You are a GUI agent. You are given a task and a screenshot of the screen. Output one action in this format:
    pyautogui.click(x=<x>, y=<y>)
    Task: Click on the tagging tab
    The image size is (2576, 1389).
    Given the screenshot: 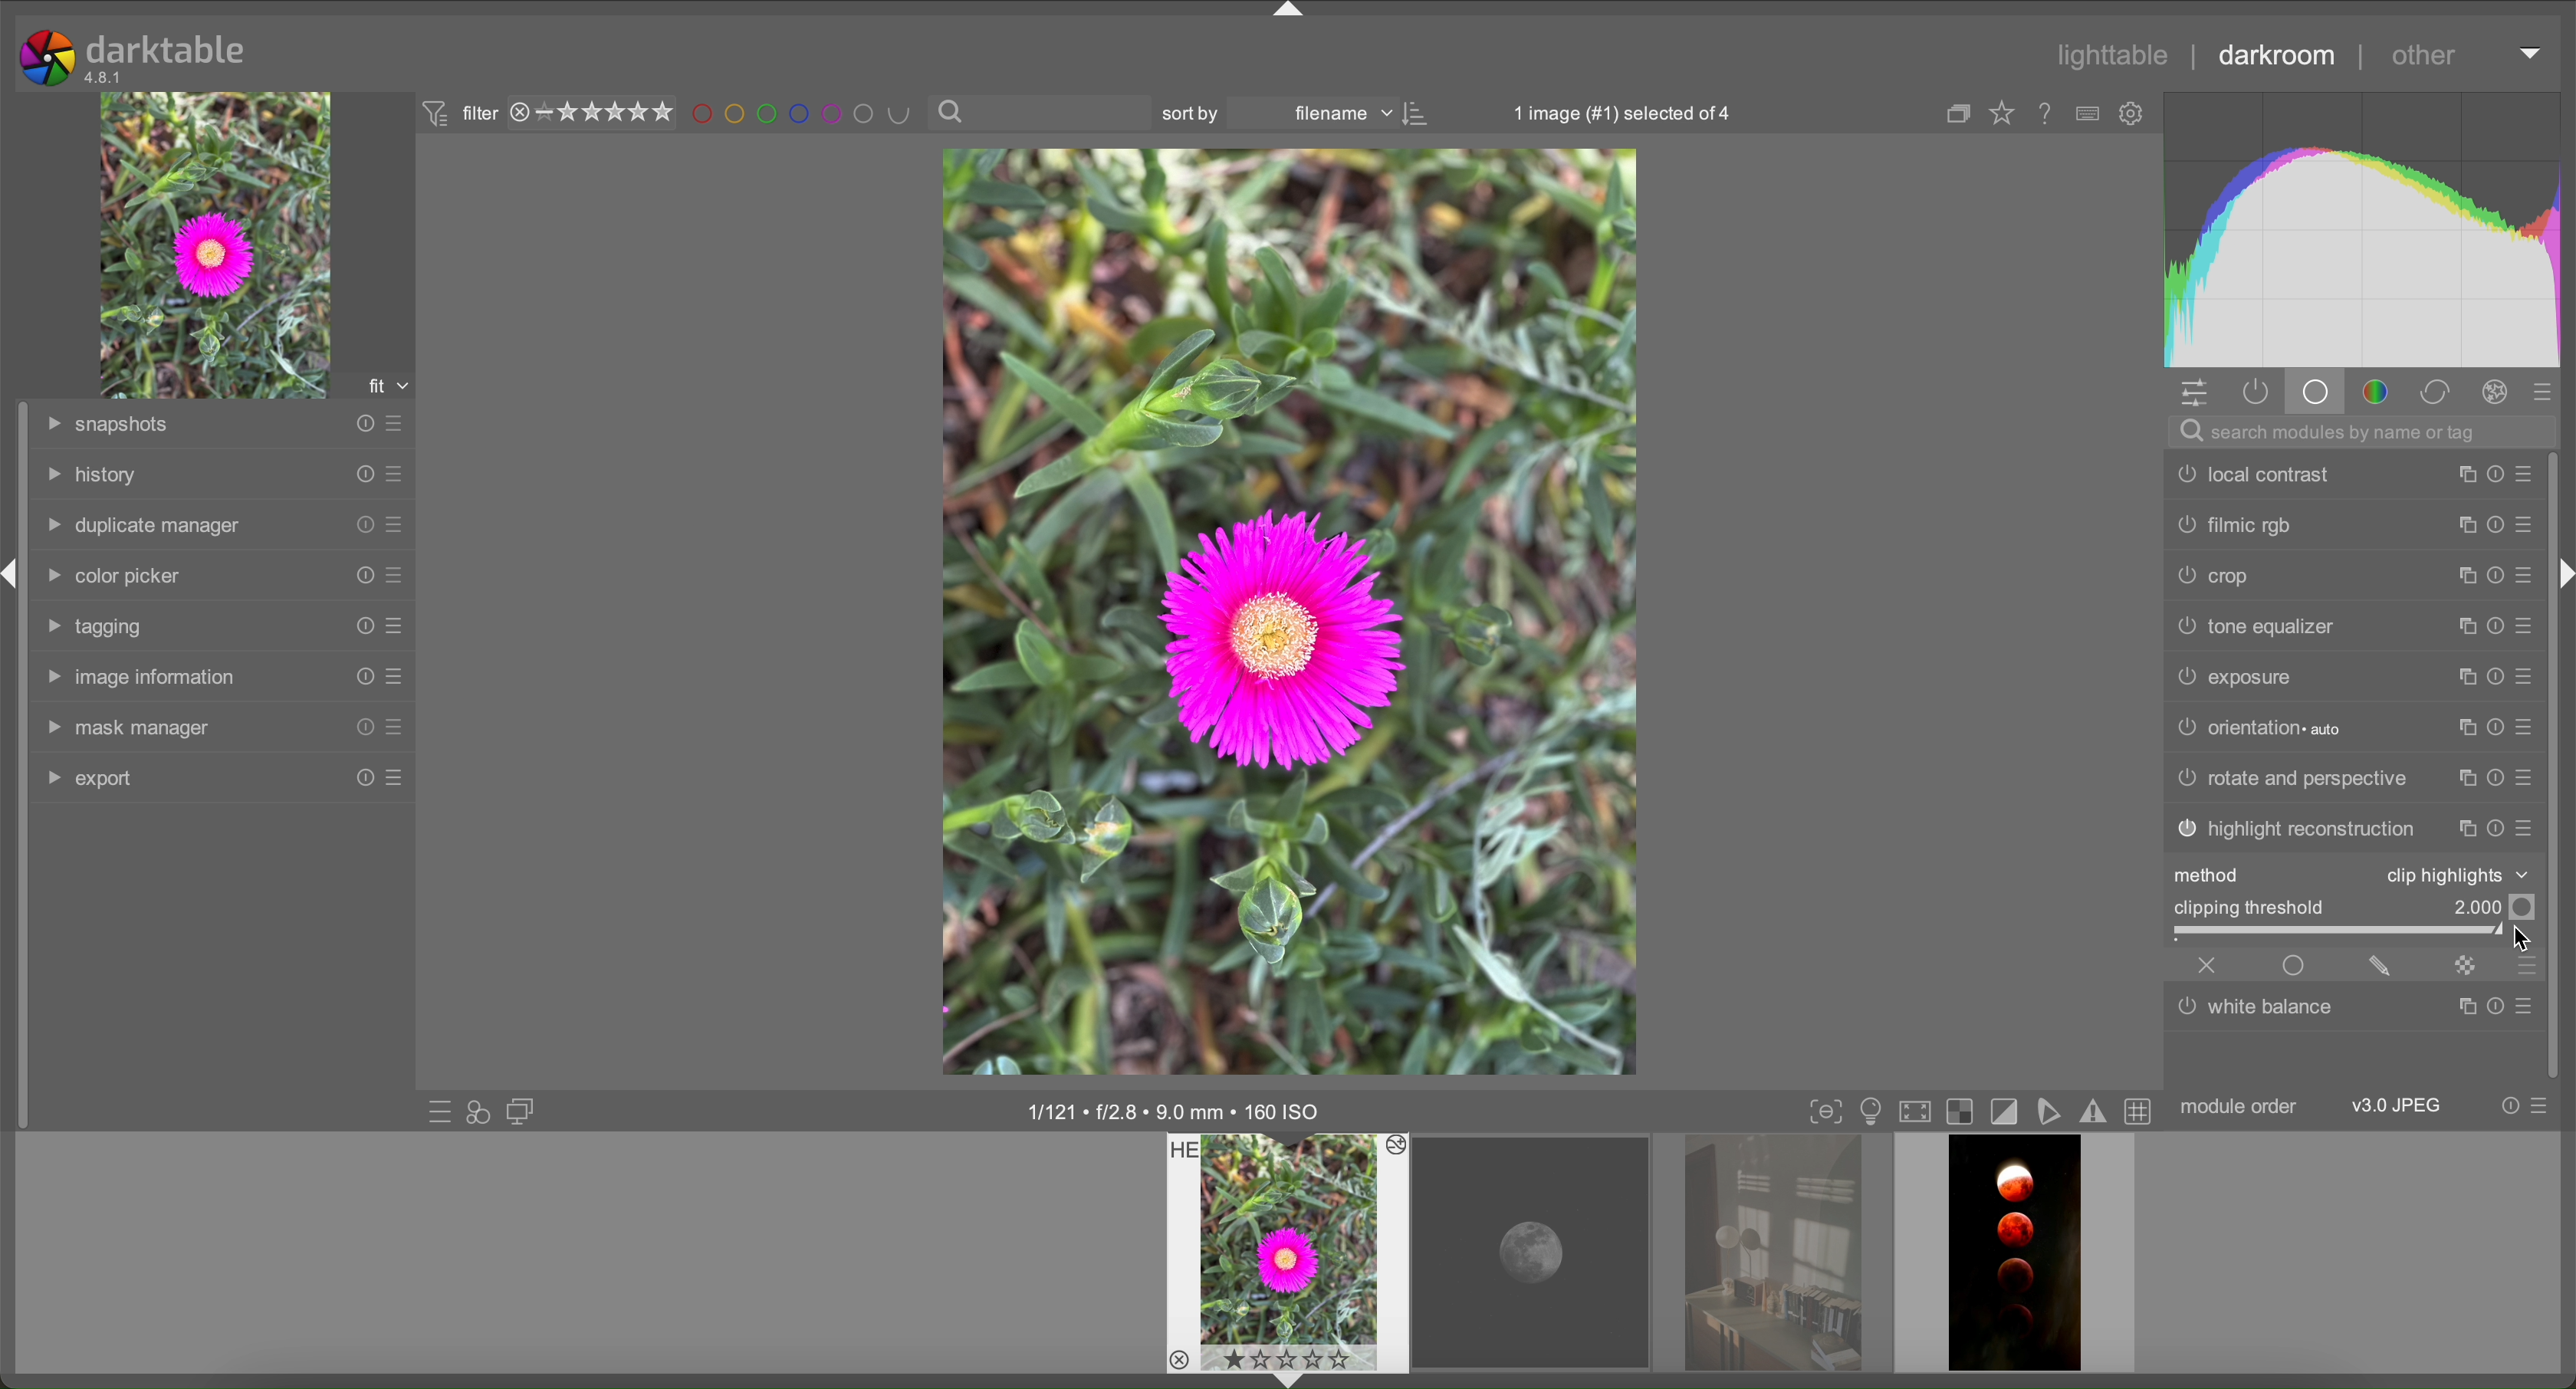 What is the action you would take?
    pyautogui.click(x=100, y=627)
    